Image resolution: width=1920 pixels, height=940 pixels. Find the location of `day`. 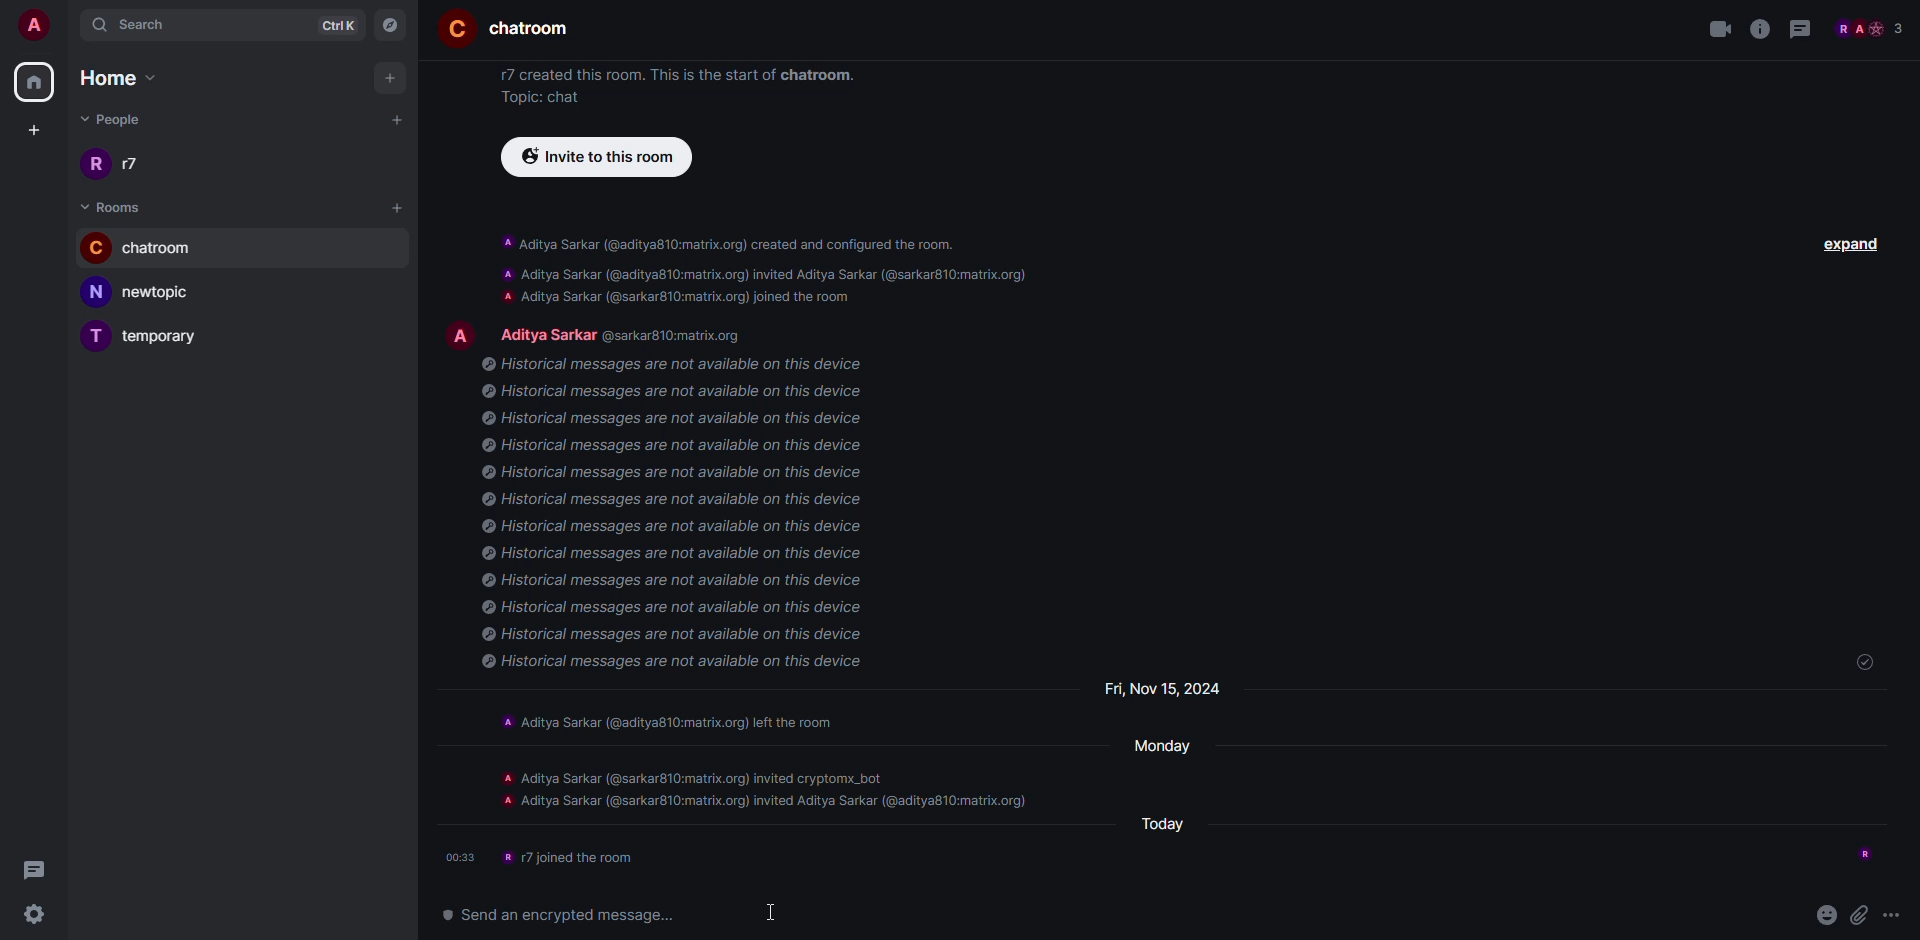

day is located at coordinates (1176, 825).